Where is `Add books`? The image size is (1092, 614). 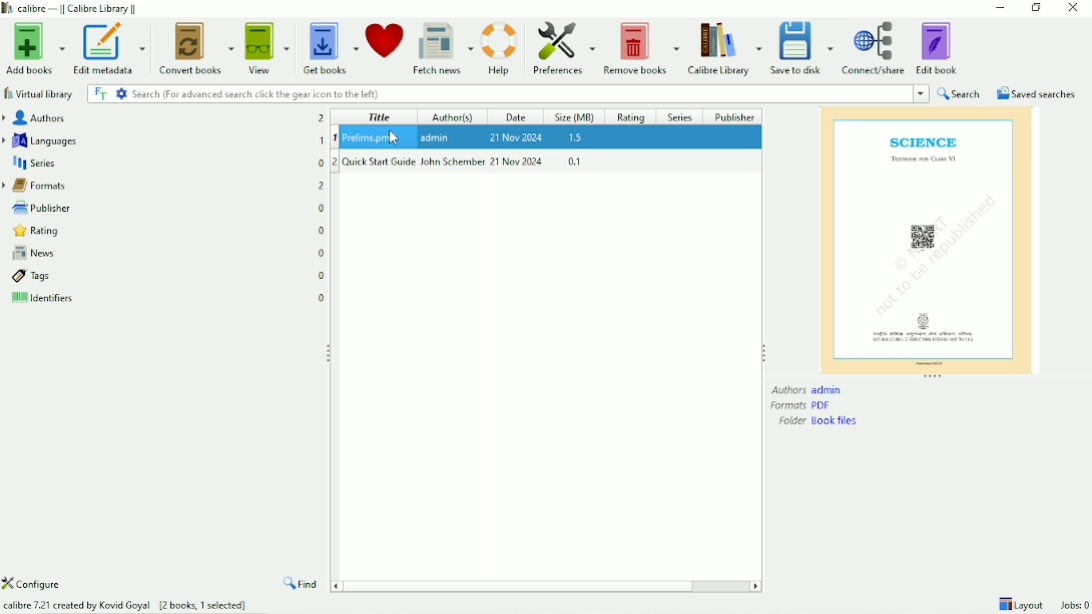 Add books is located at coordinates (34, 47).